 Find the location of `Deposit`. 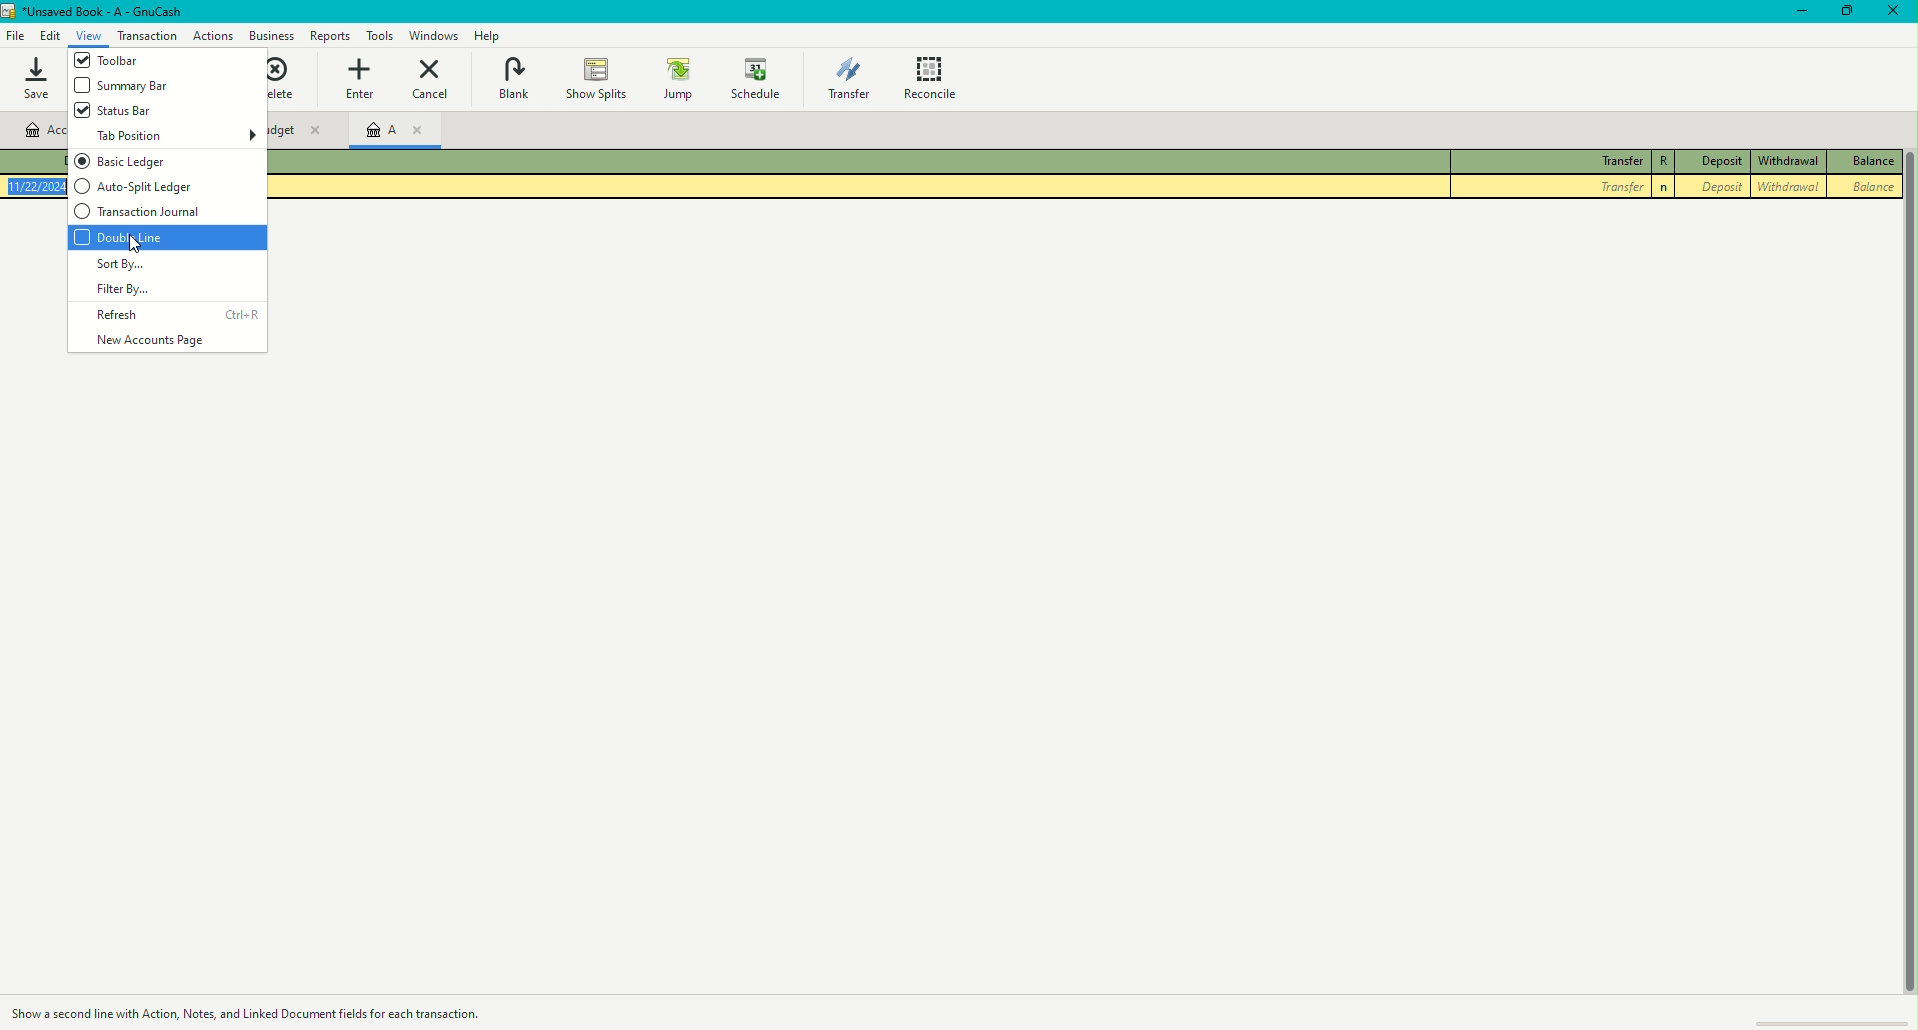

Deposit is located at coordinates (1708, 161).